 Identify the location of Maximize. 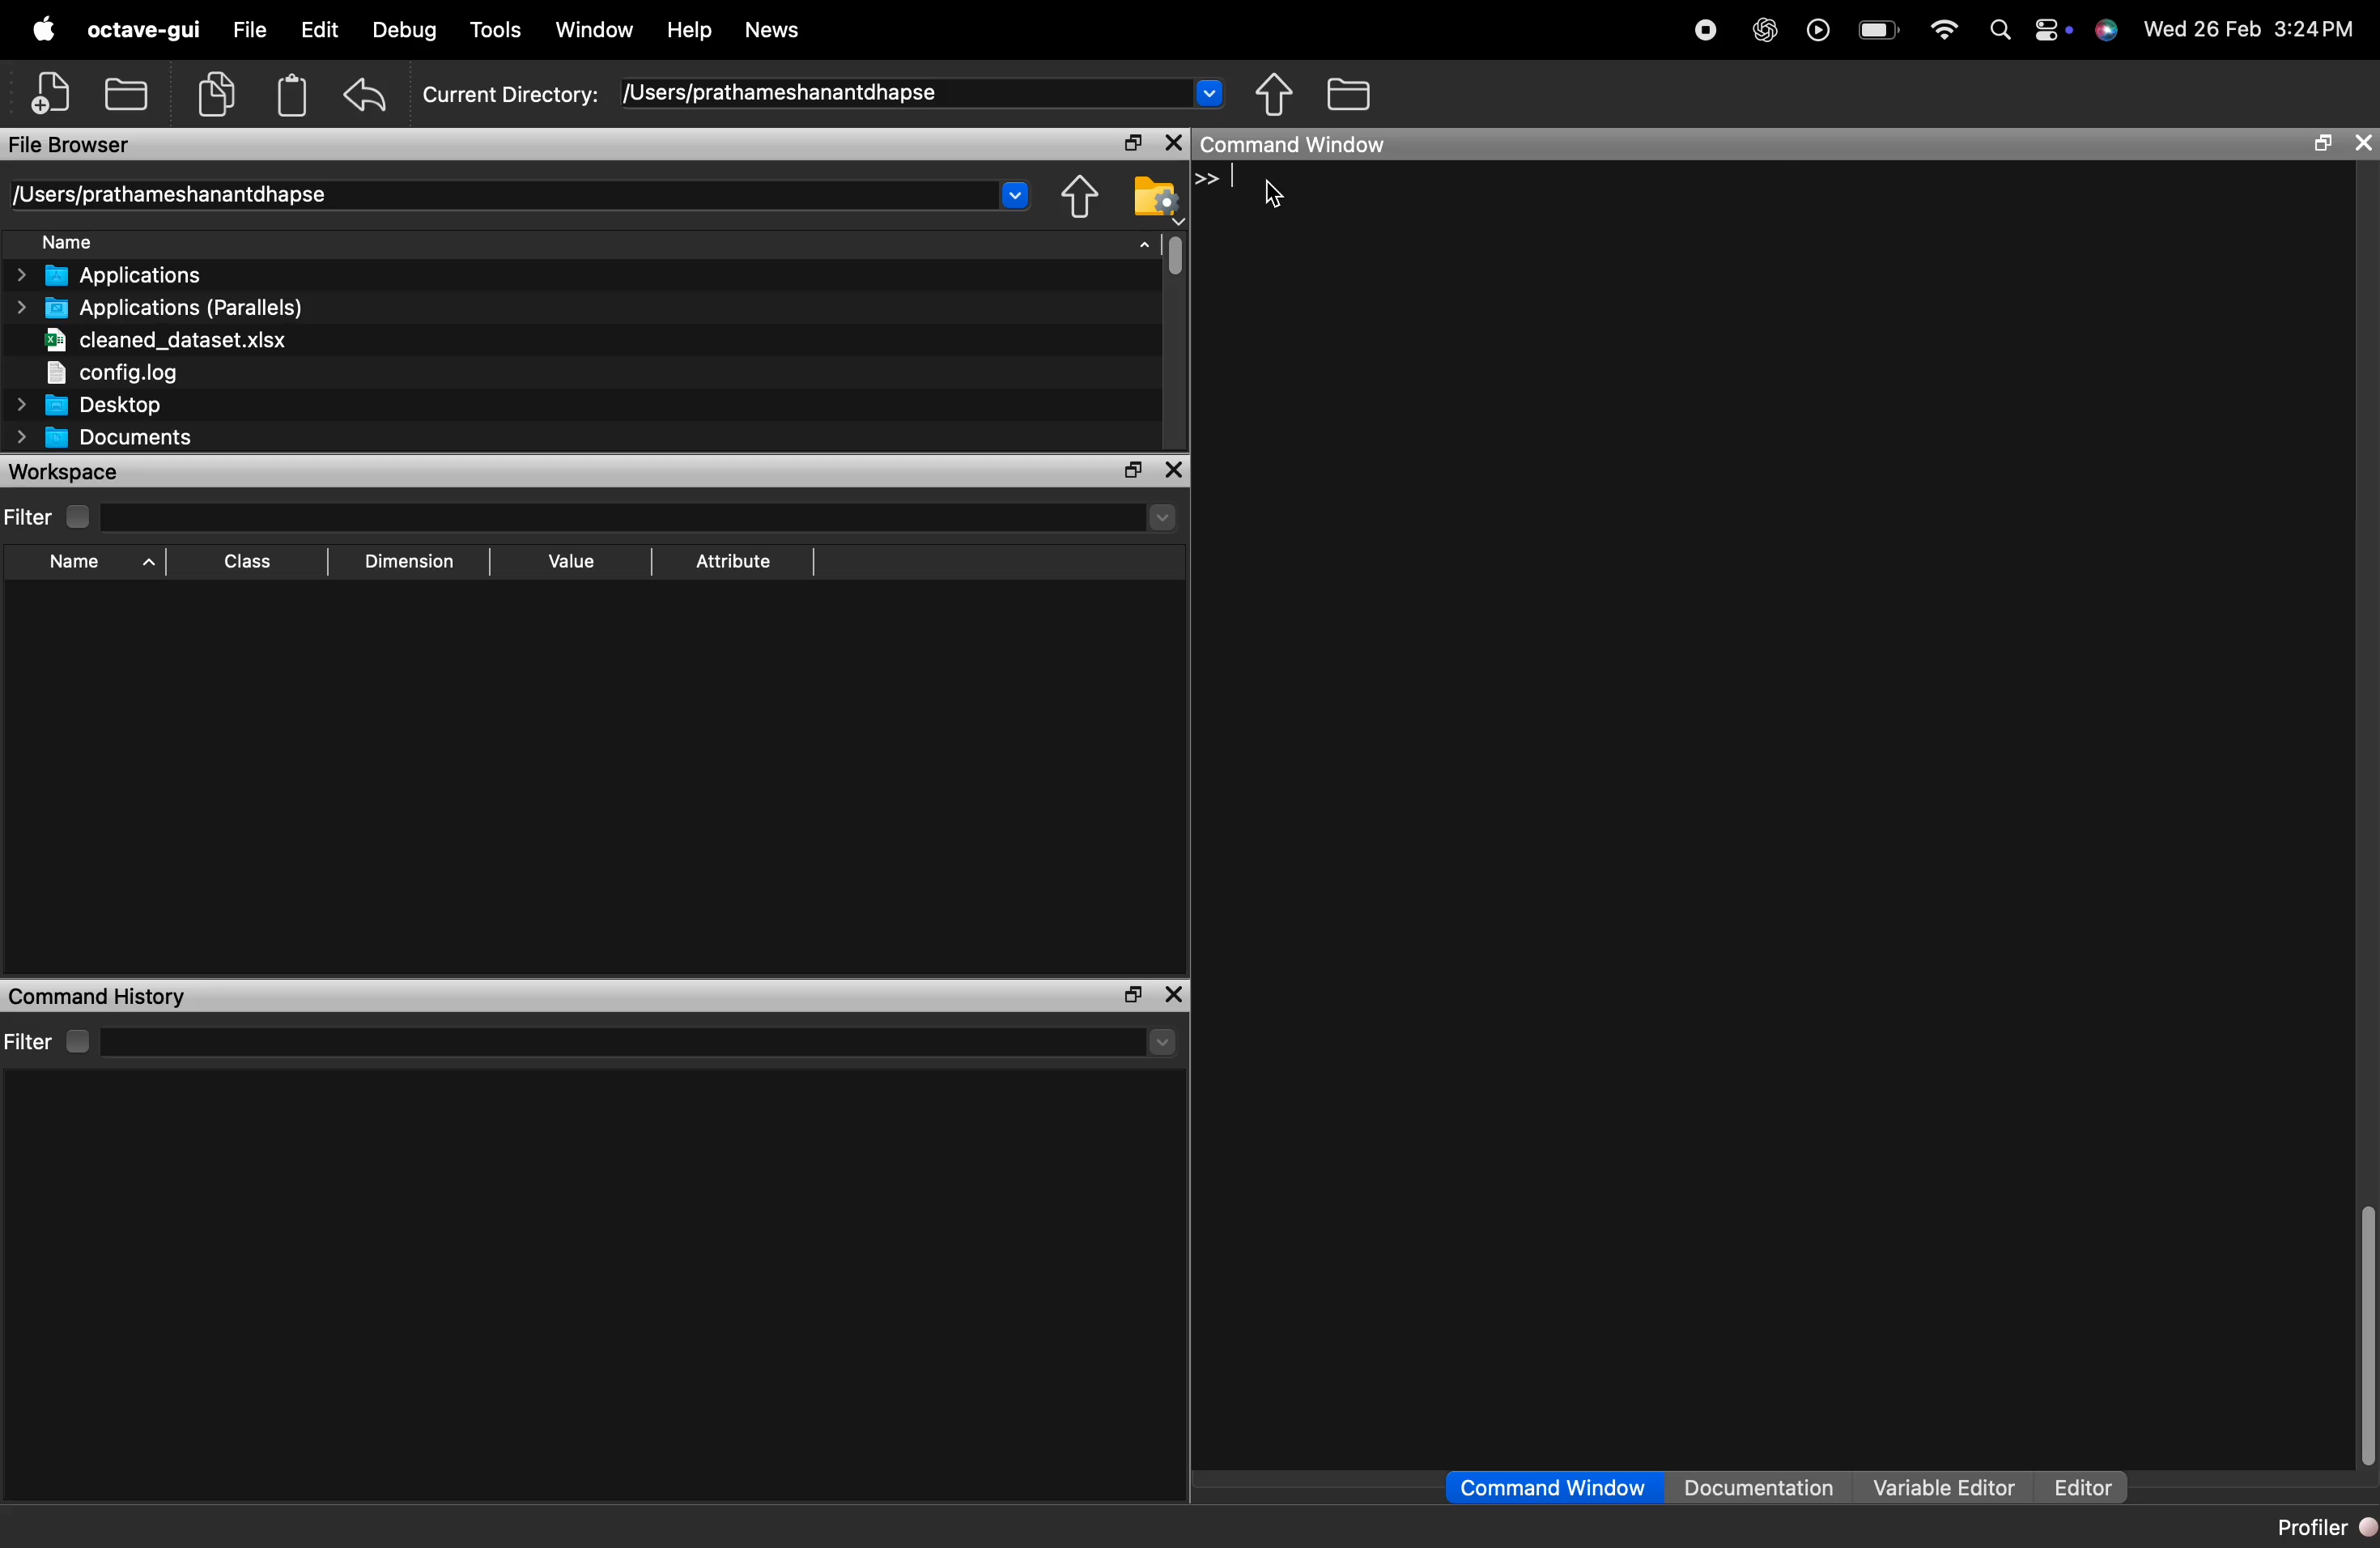
(1128, 994).